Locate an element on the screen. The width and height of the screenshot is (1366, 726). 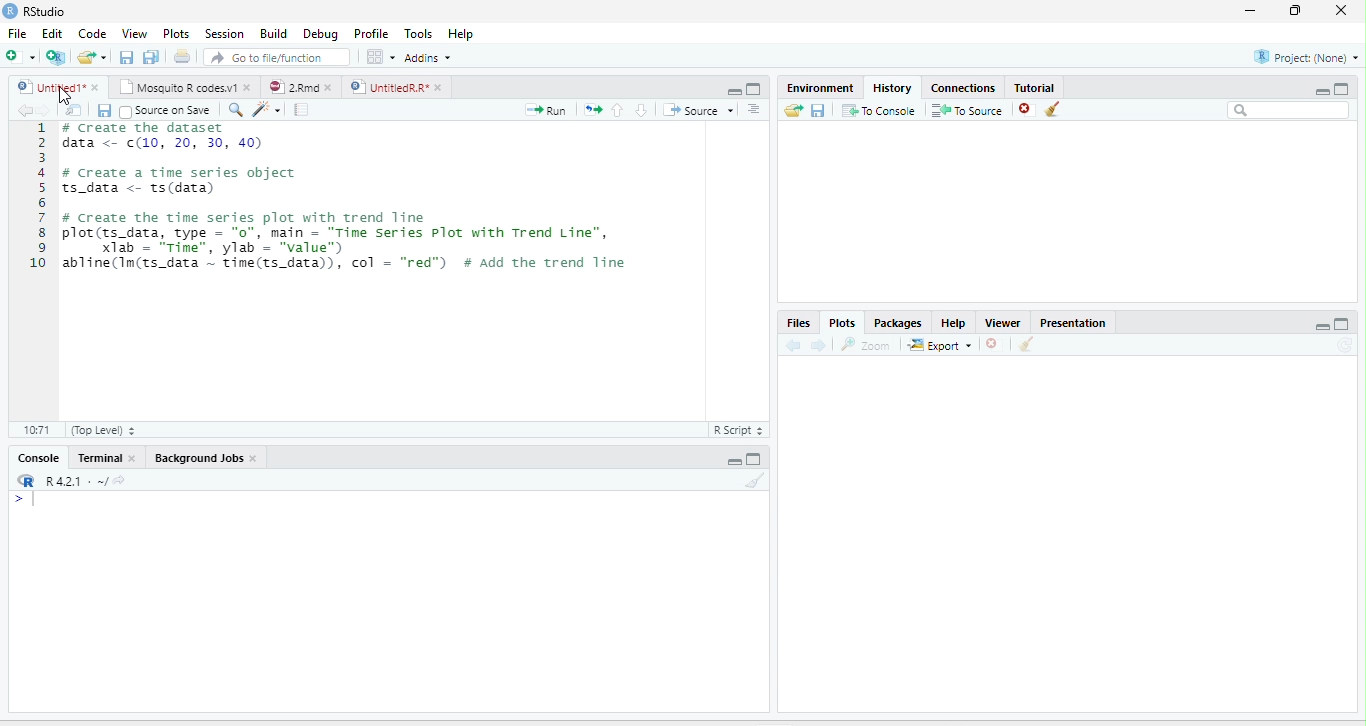
View the current working directory is located at coordinates (120, 479).